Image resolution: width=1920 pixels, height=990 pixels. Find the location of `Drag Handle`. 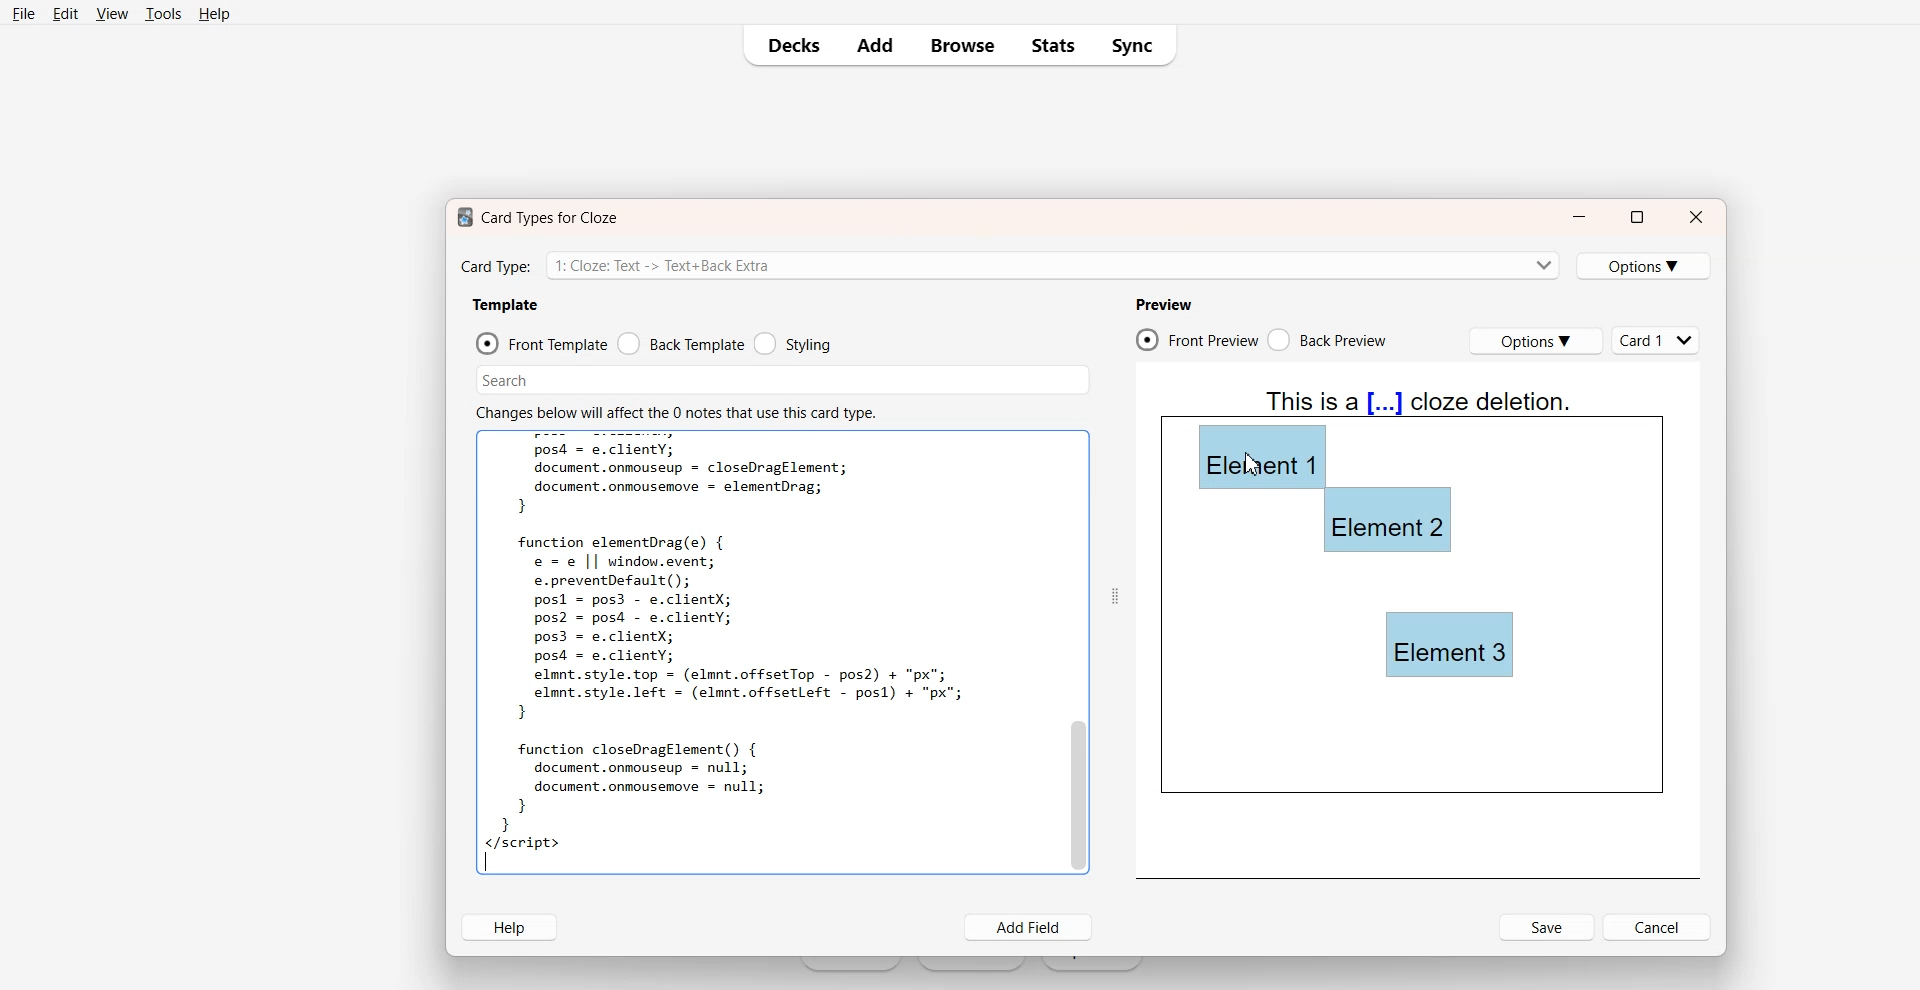

Drag Handle is located at coordinates (1114, 595).